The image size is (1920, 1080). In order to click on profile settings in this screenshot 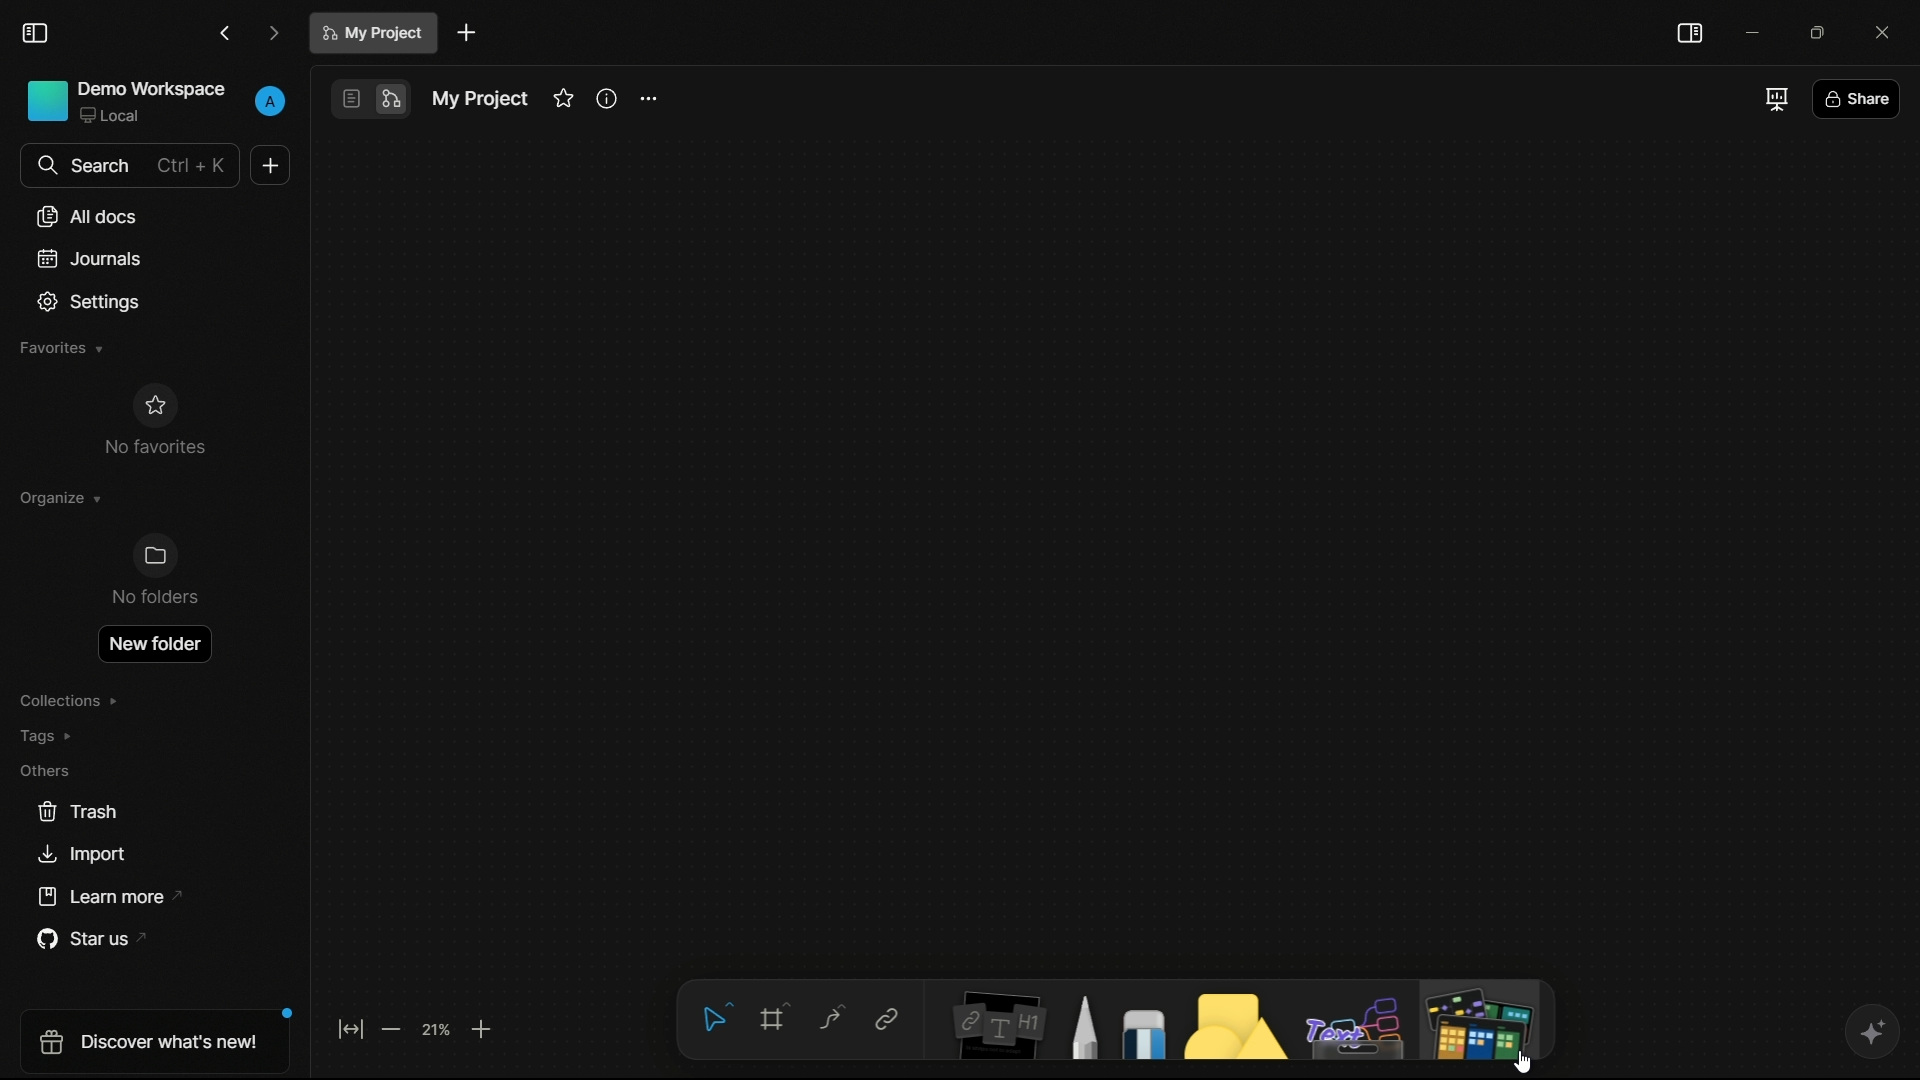, I will do `click(270, 102)`.